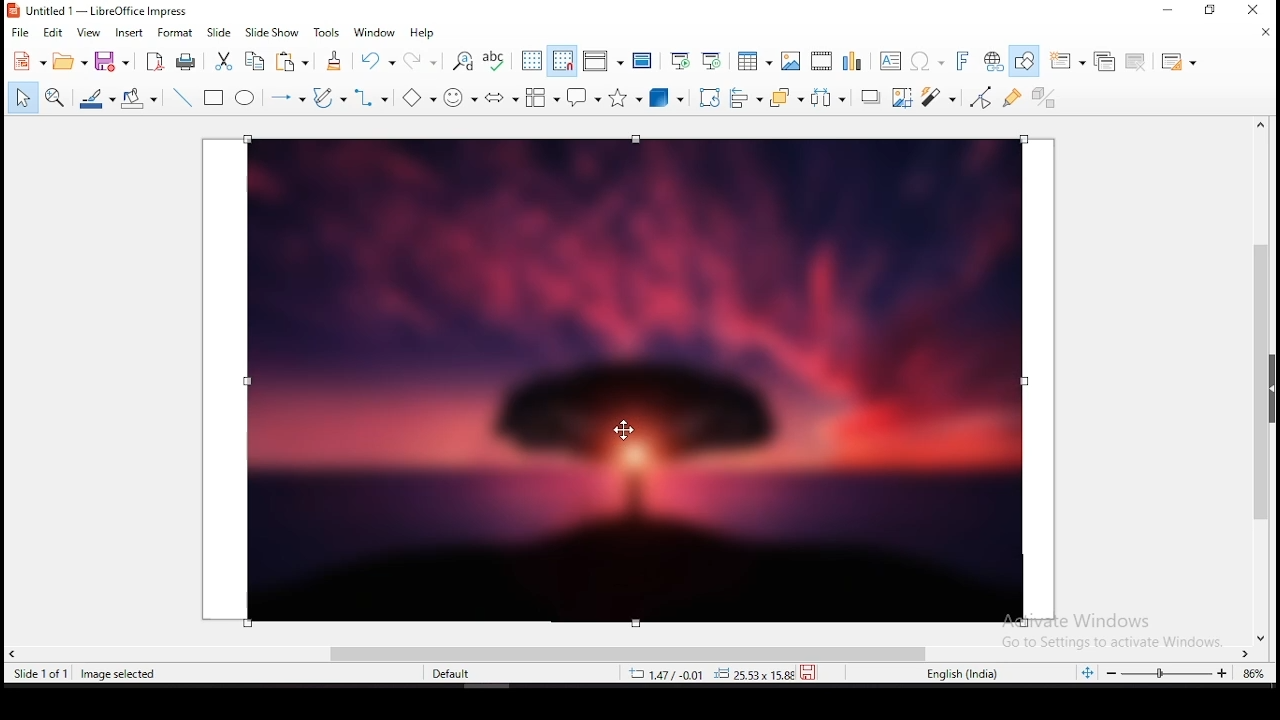 This screenshot has height=720, width=1280. What do you see at coordinates (1253, 11) in the screenshot?
I see `close window` at bounding box center [1253, 11].